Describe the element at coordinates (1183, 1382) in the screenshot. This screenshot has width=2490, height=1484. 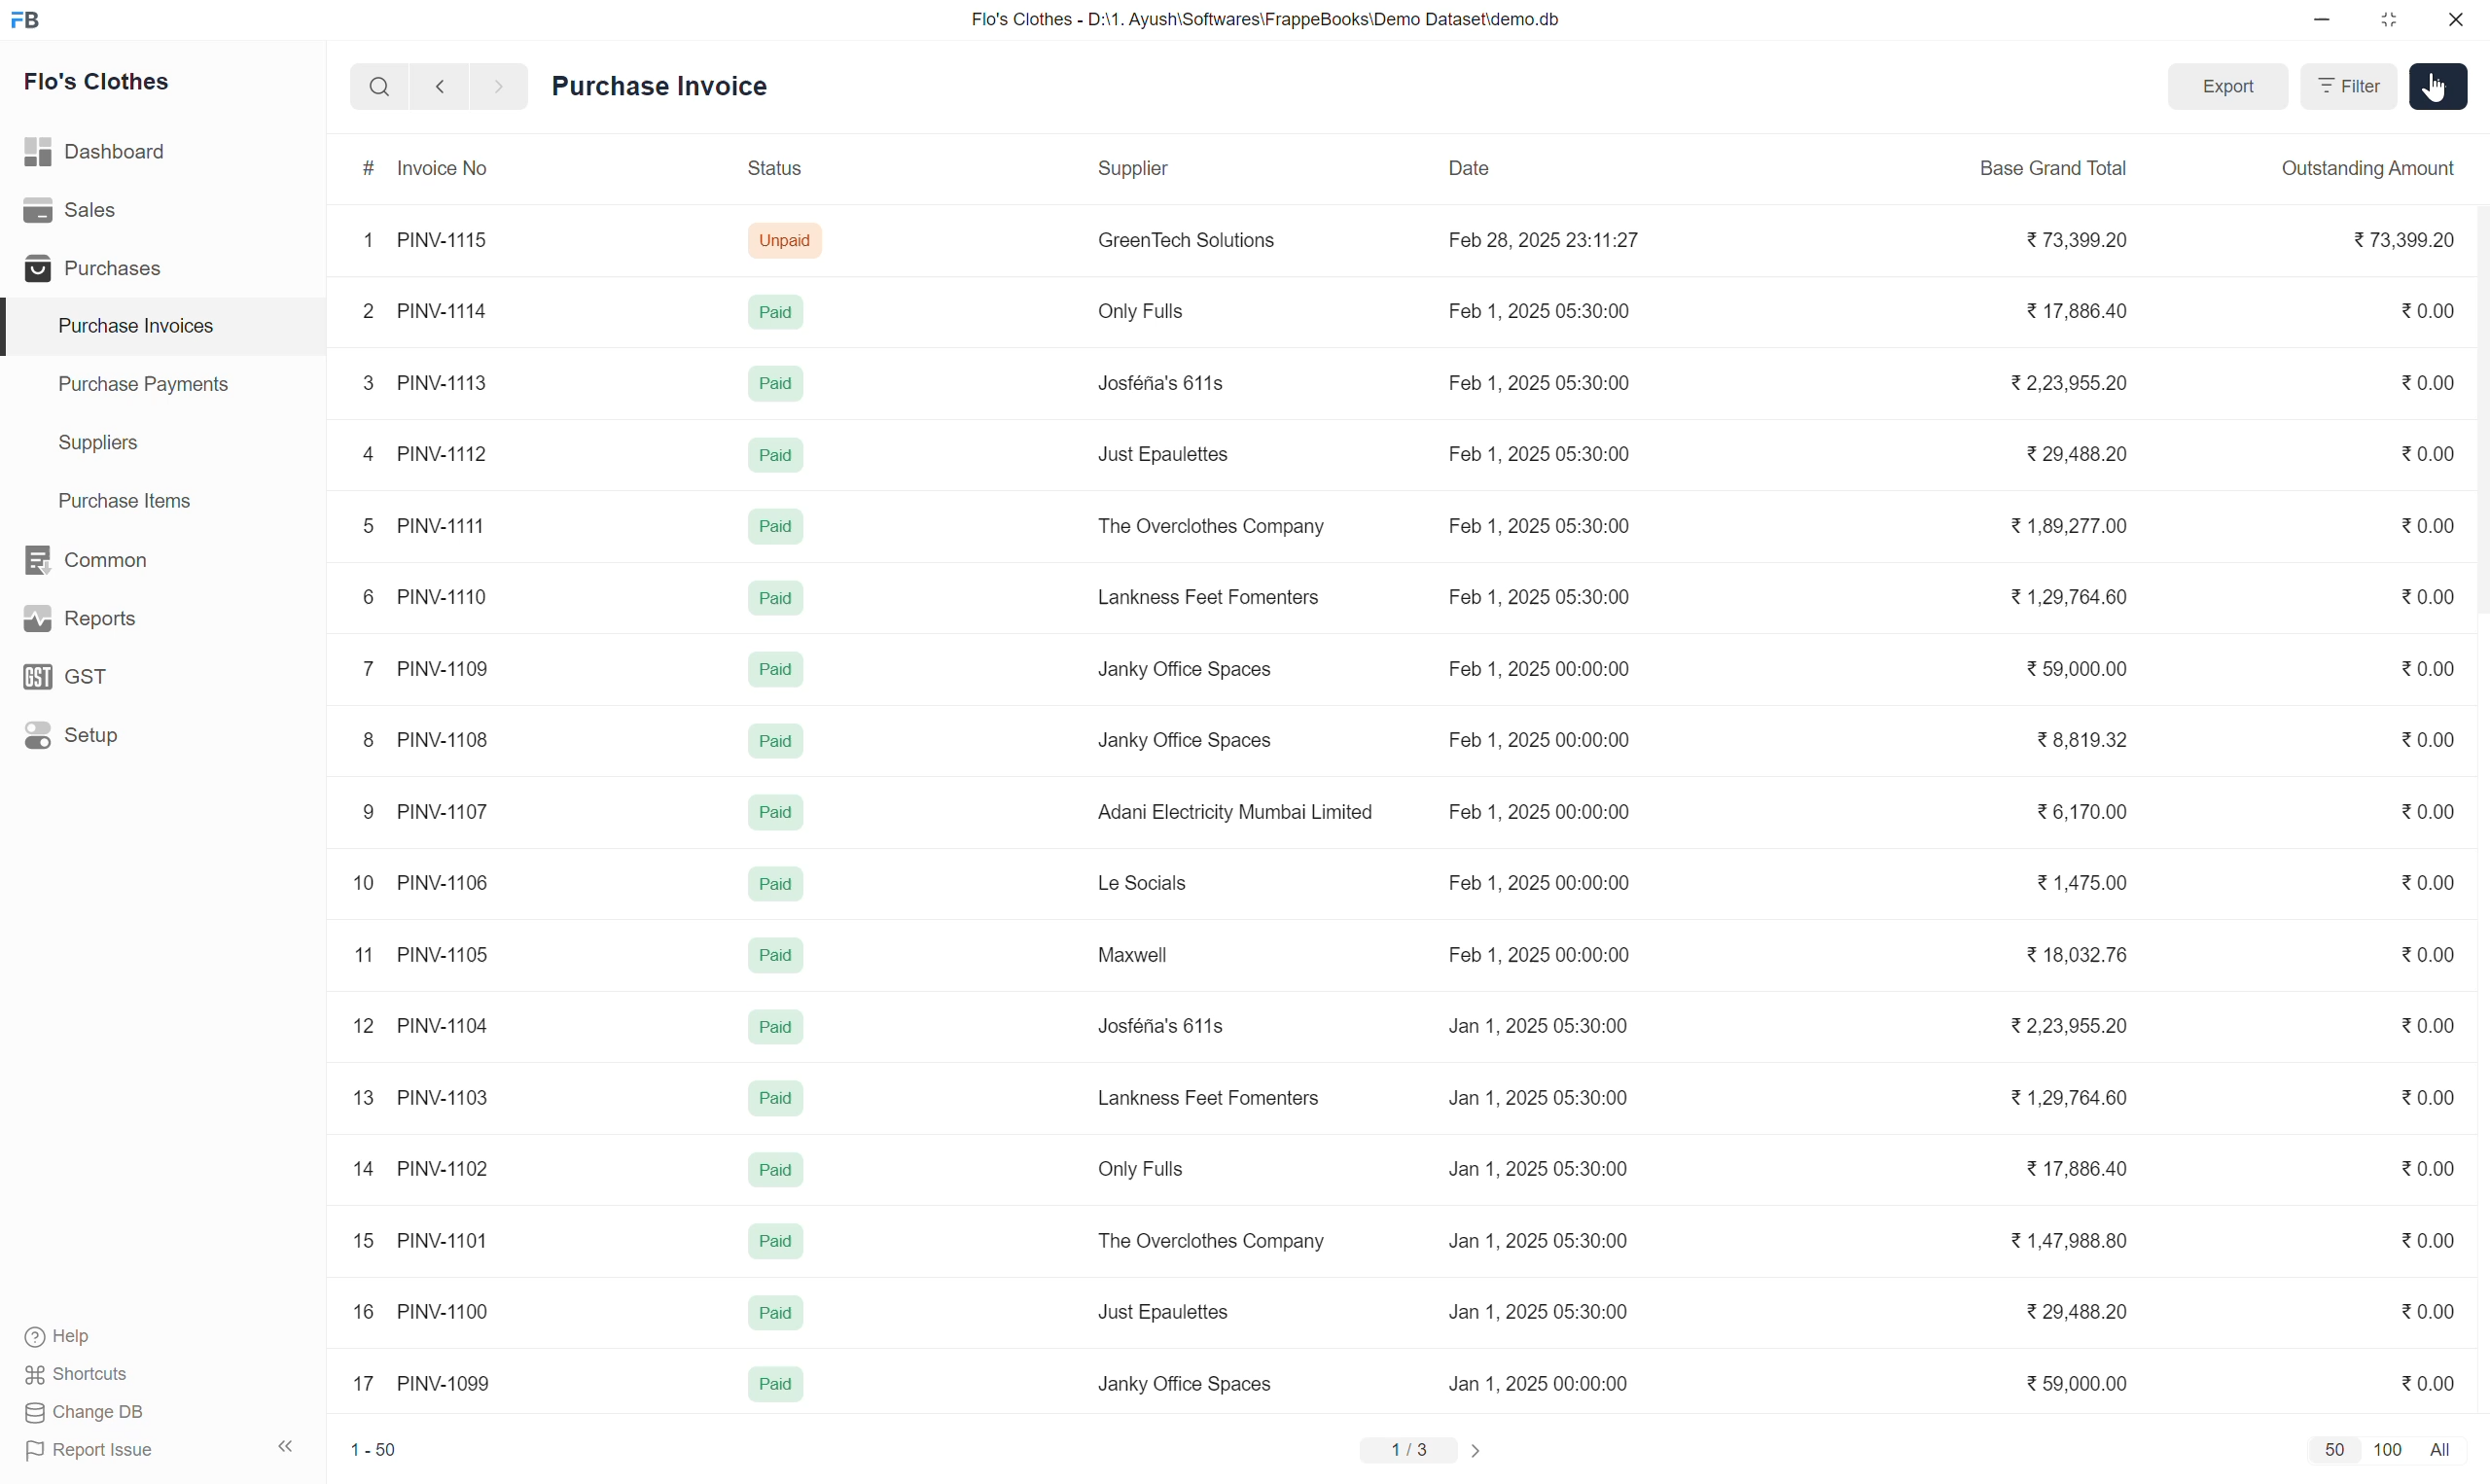
I see `Janky Office Spaces` at that location.